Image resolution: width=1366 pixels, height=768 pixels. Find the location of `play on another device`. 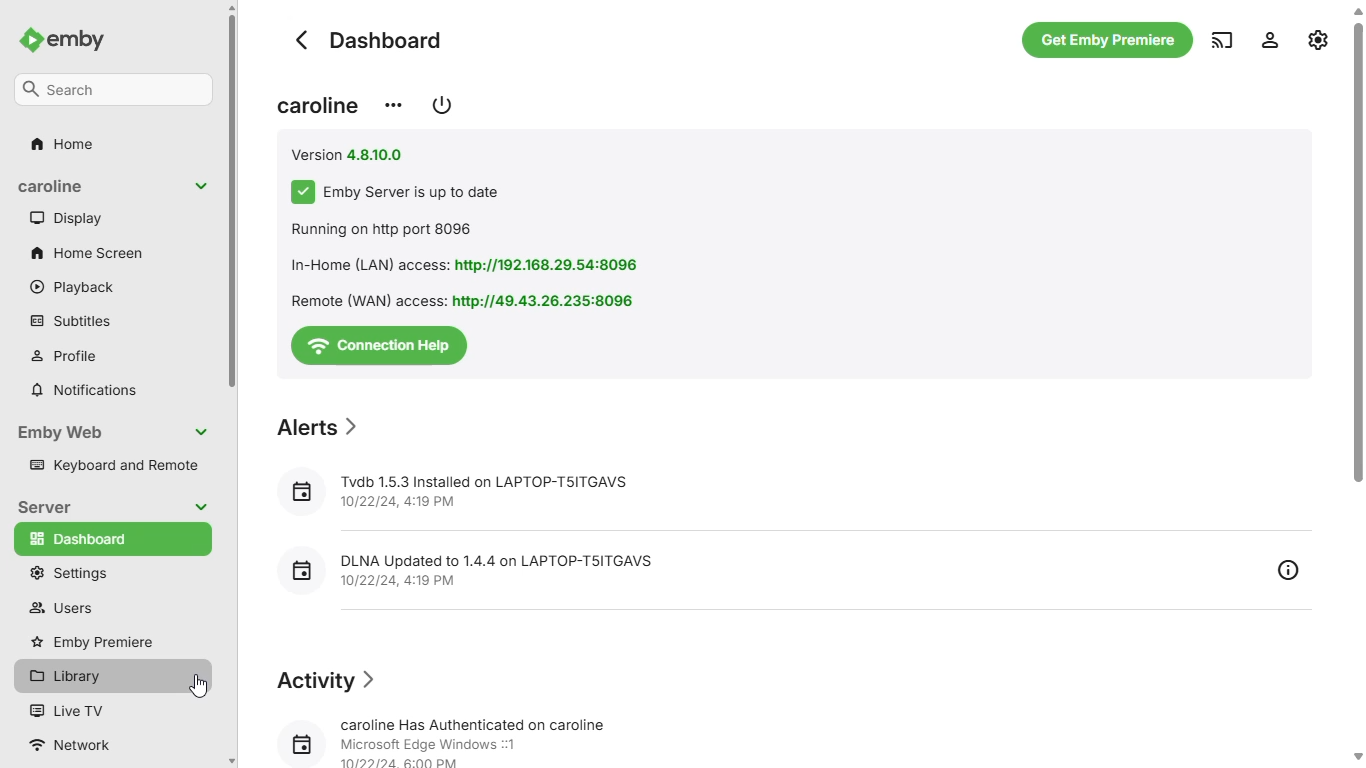

play on another device is located at coordinates (1223, 41).